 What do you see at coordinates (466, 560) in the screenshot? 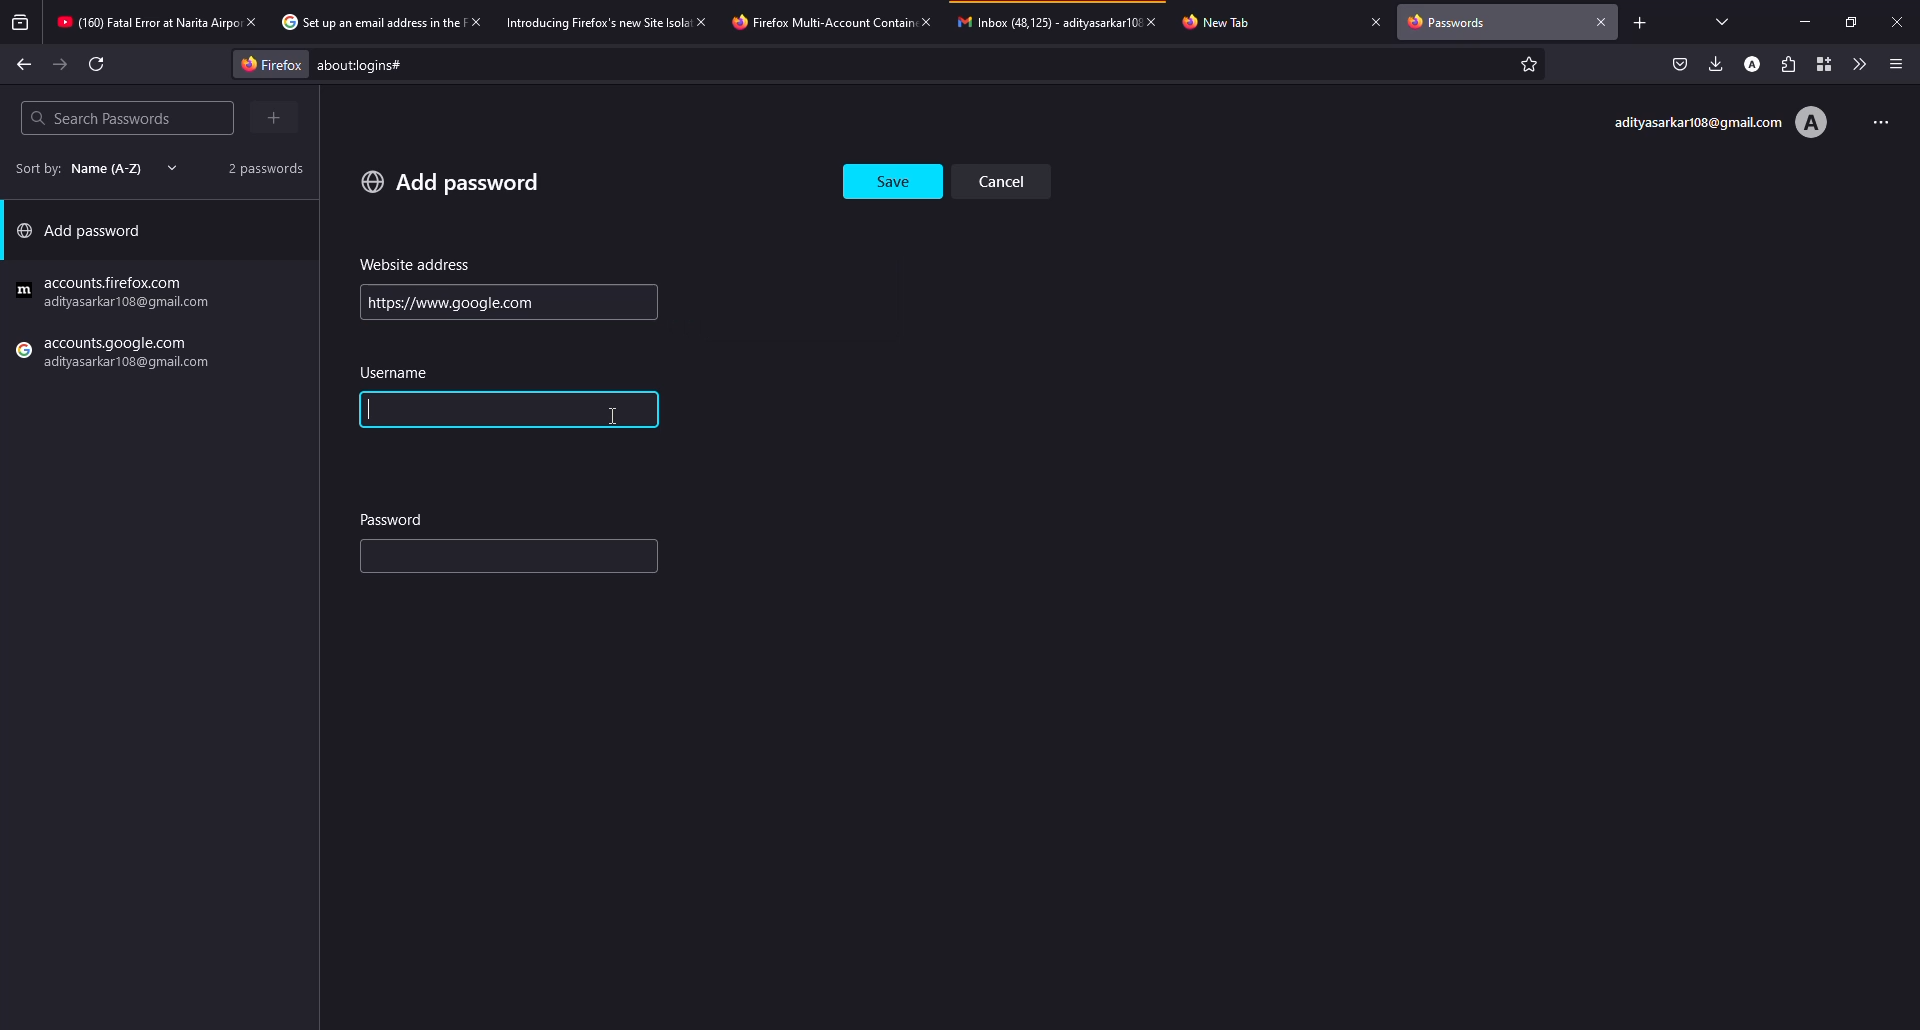
I see `type` at bounding box center [466, 560].